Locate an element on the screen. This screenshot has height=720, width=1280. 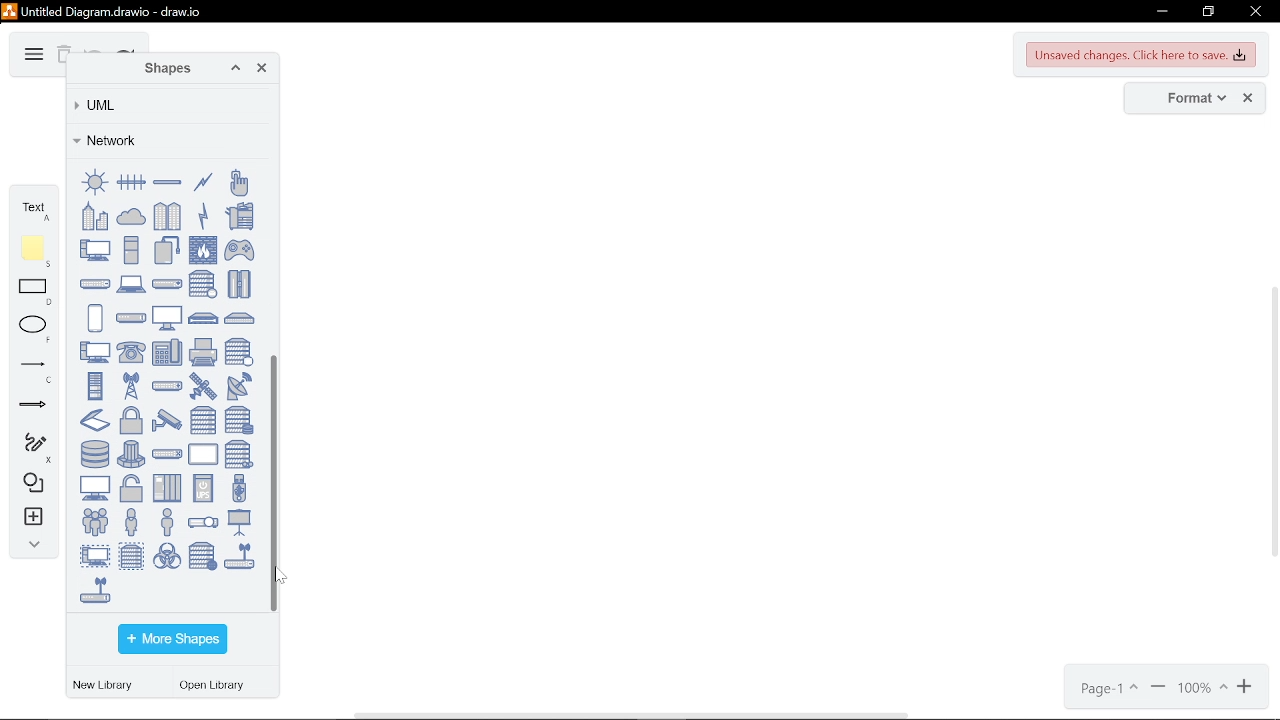
satellite is located at coordinates (203, 386).